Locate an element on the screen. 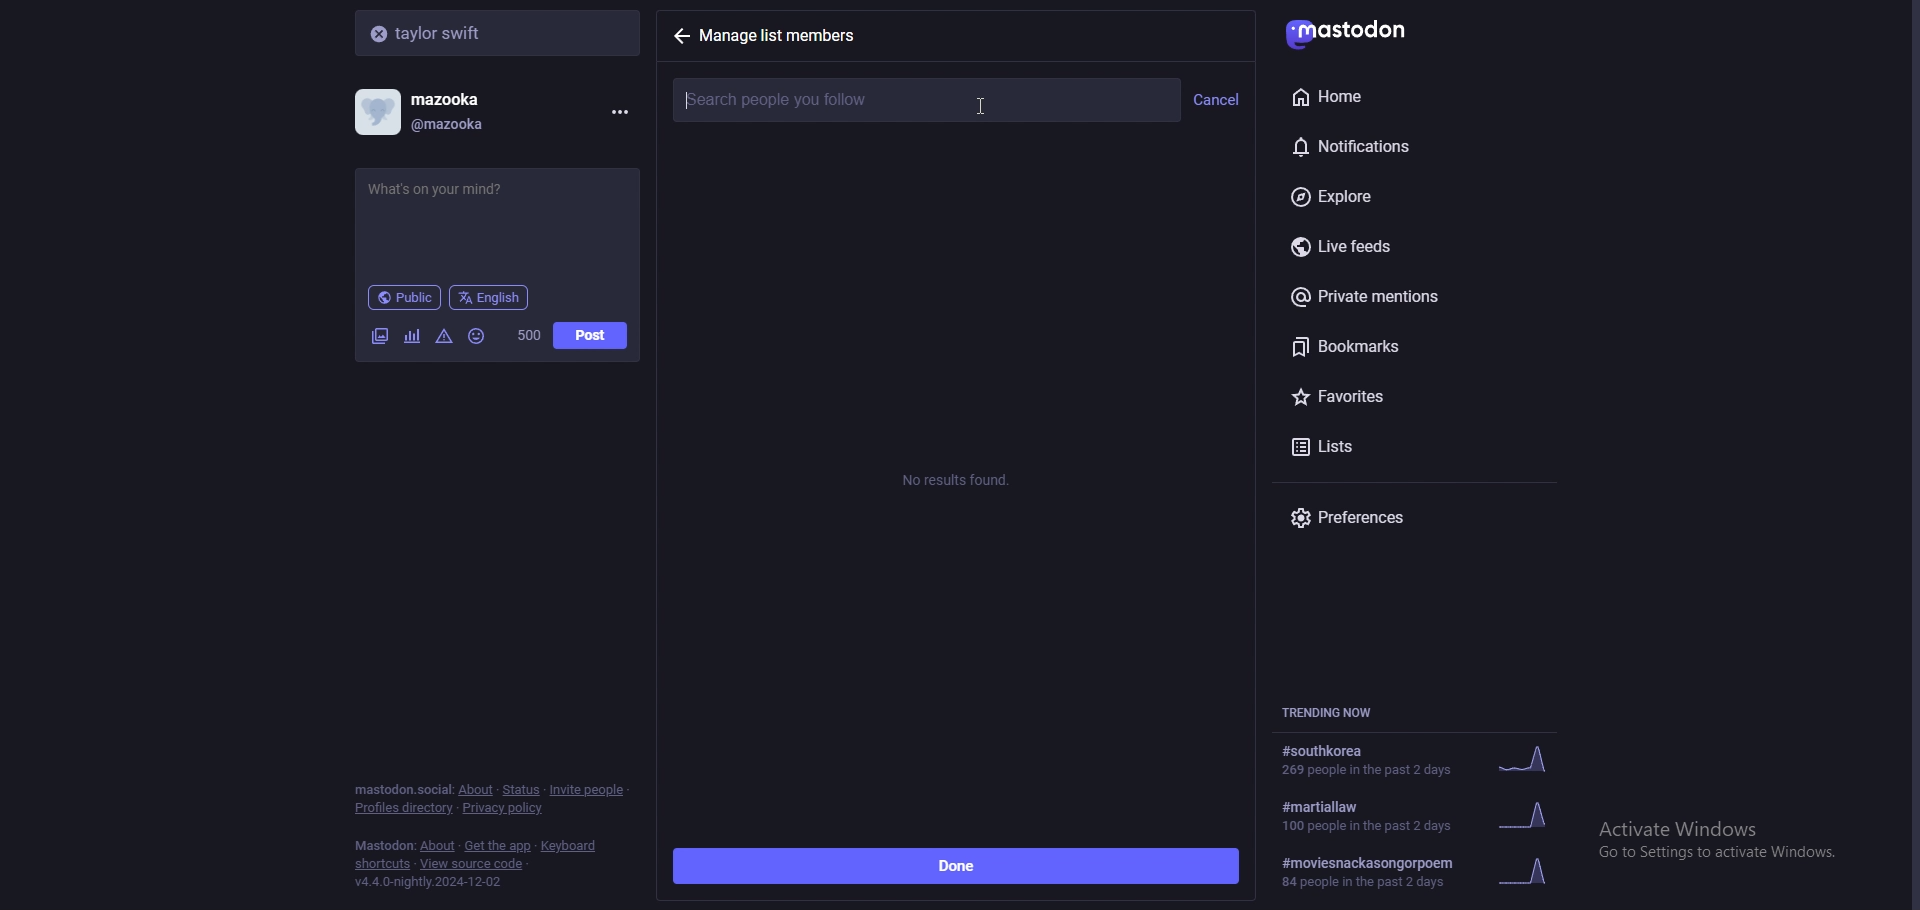  explore is located at coordinates (1408, 198).